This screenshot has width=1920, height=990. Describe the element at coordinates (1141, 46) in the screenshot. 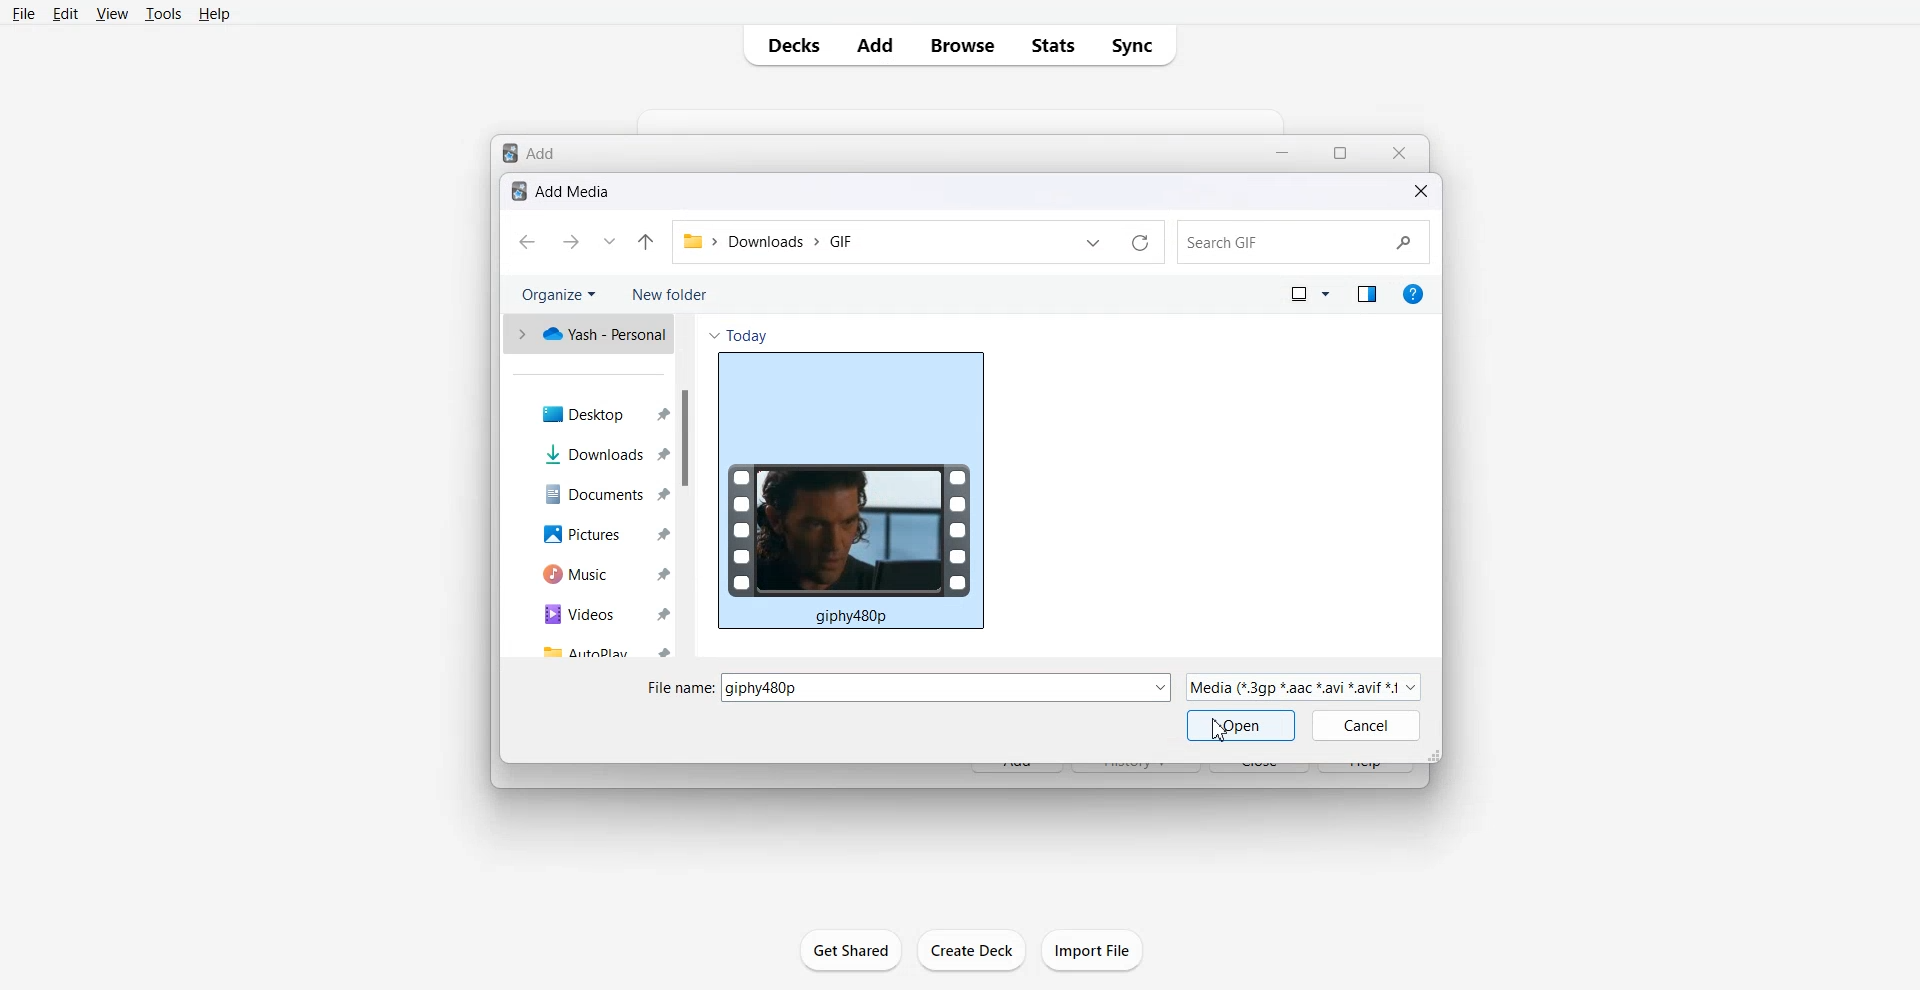

I see `Sync` at that location.